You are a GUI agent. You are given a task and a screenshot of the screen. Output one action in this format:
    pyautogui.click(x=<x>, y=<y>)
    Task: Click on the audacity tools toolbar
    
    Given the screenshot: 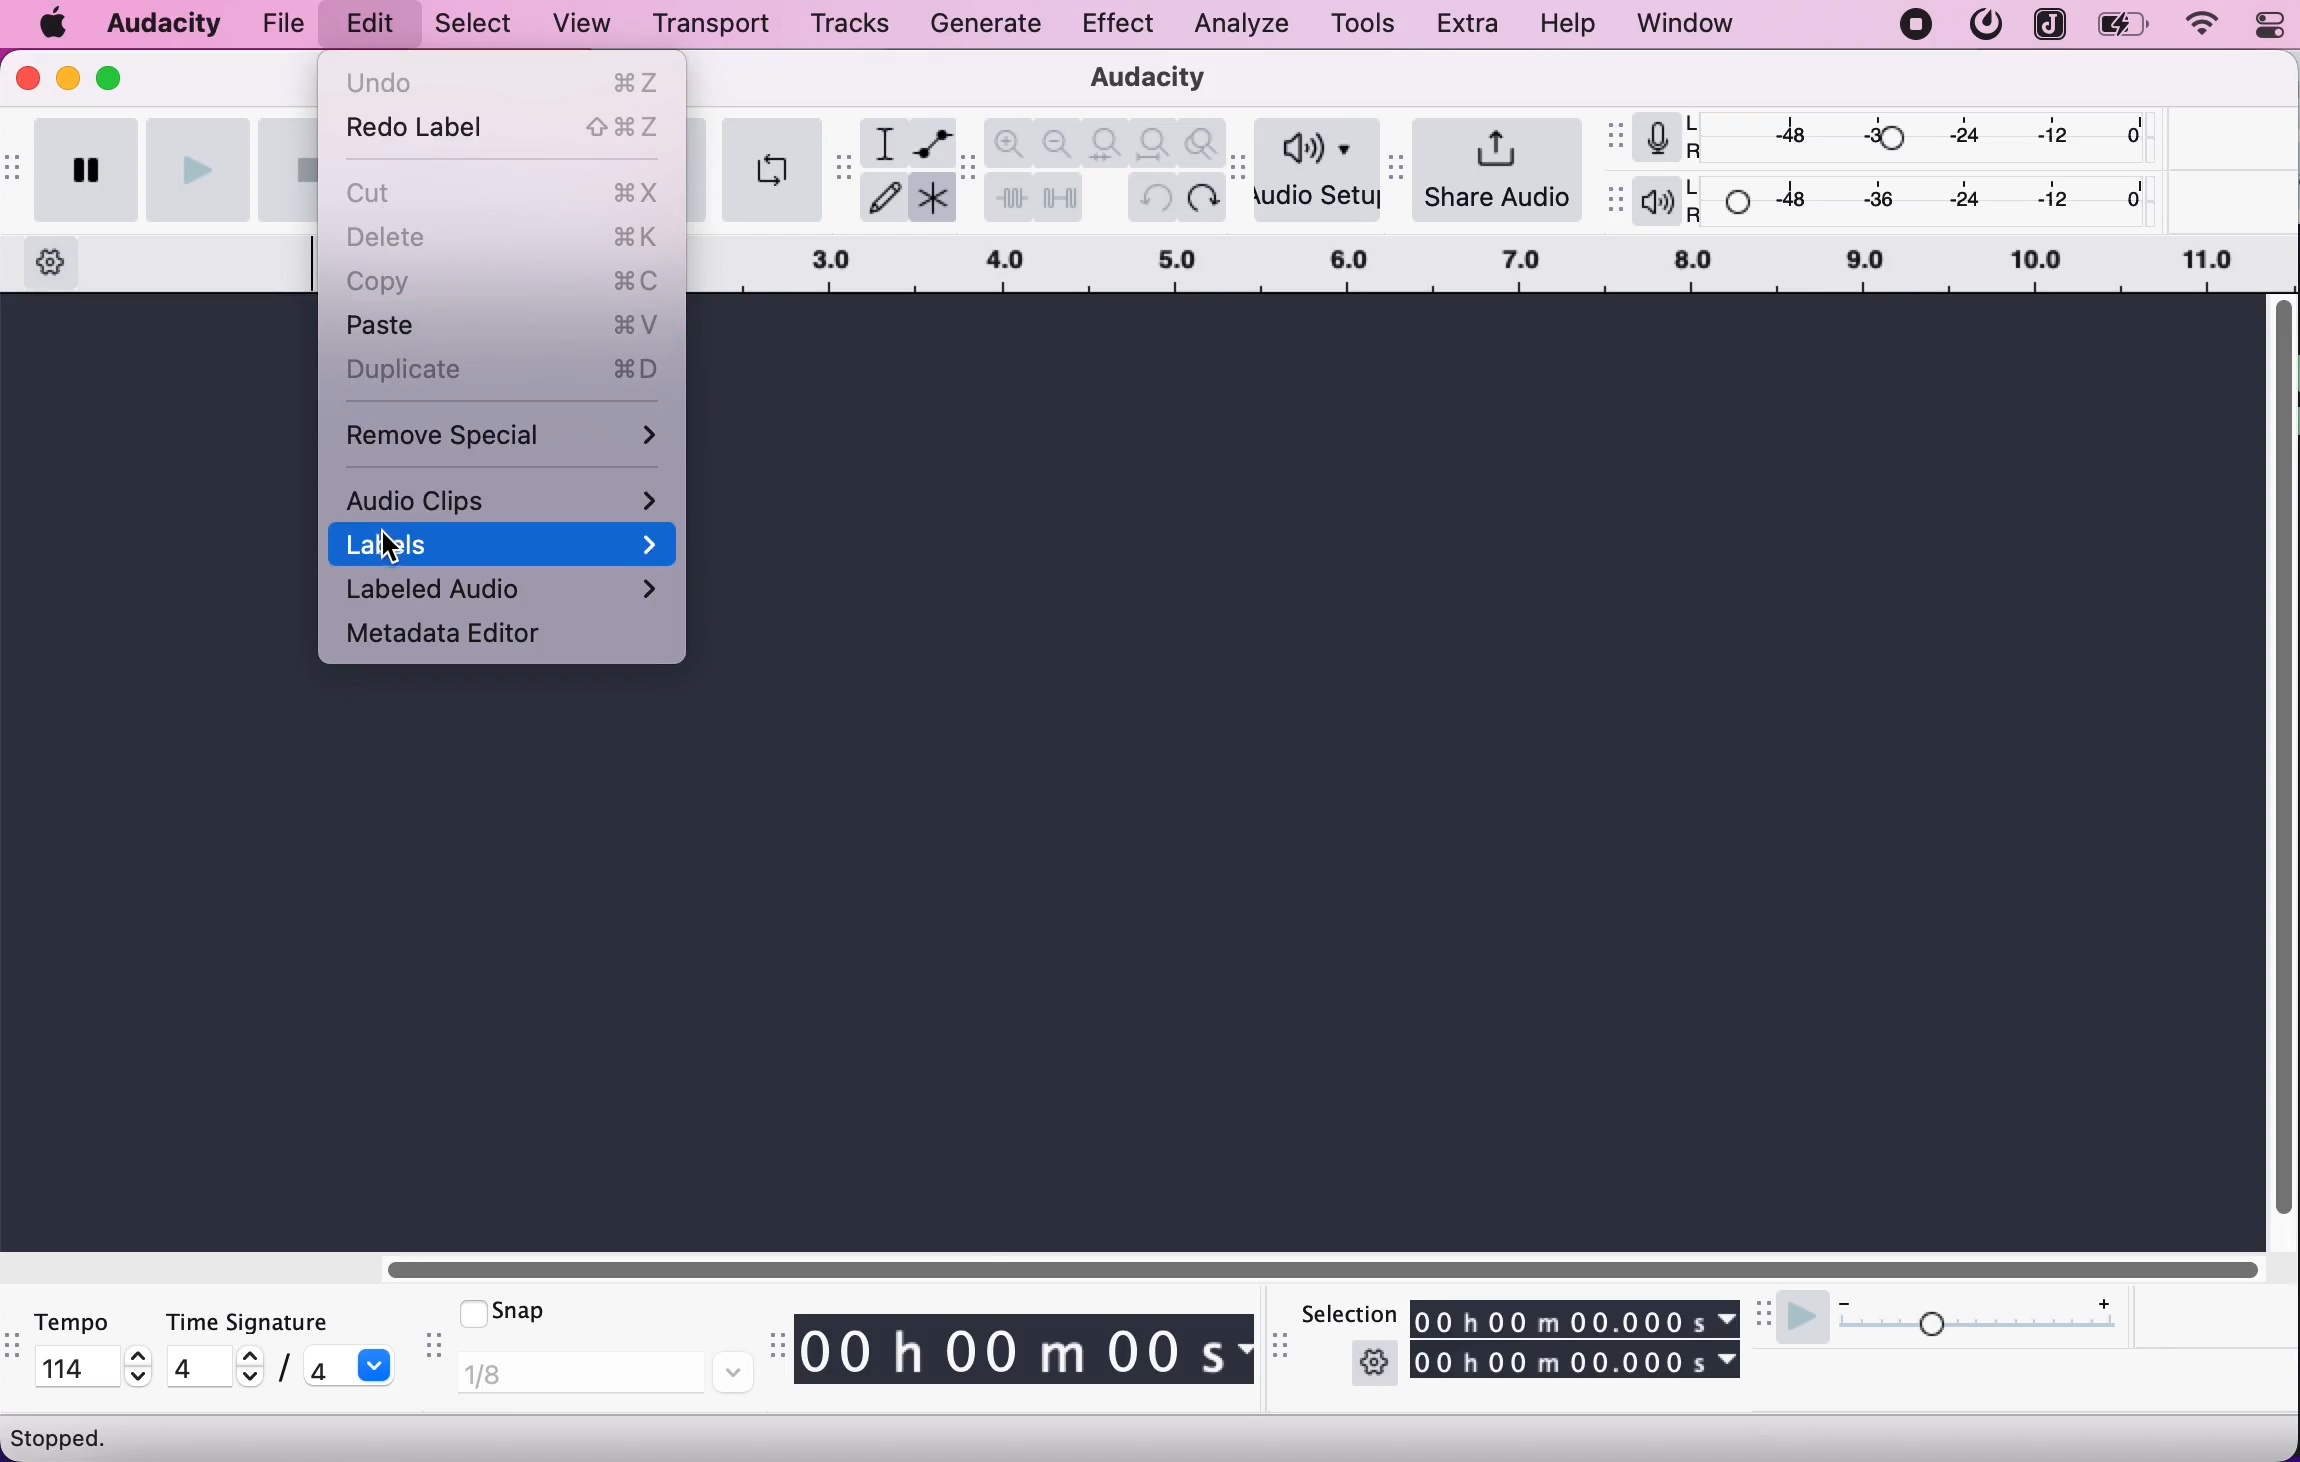 What is the action you would take?
    pyautogui.click(x=844, y=168)
    